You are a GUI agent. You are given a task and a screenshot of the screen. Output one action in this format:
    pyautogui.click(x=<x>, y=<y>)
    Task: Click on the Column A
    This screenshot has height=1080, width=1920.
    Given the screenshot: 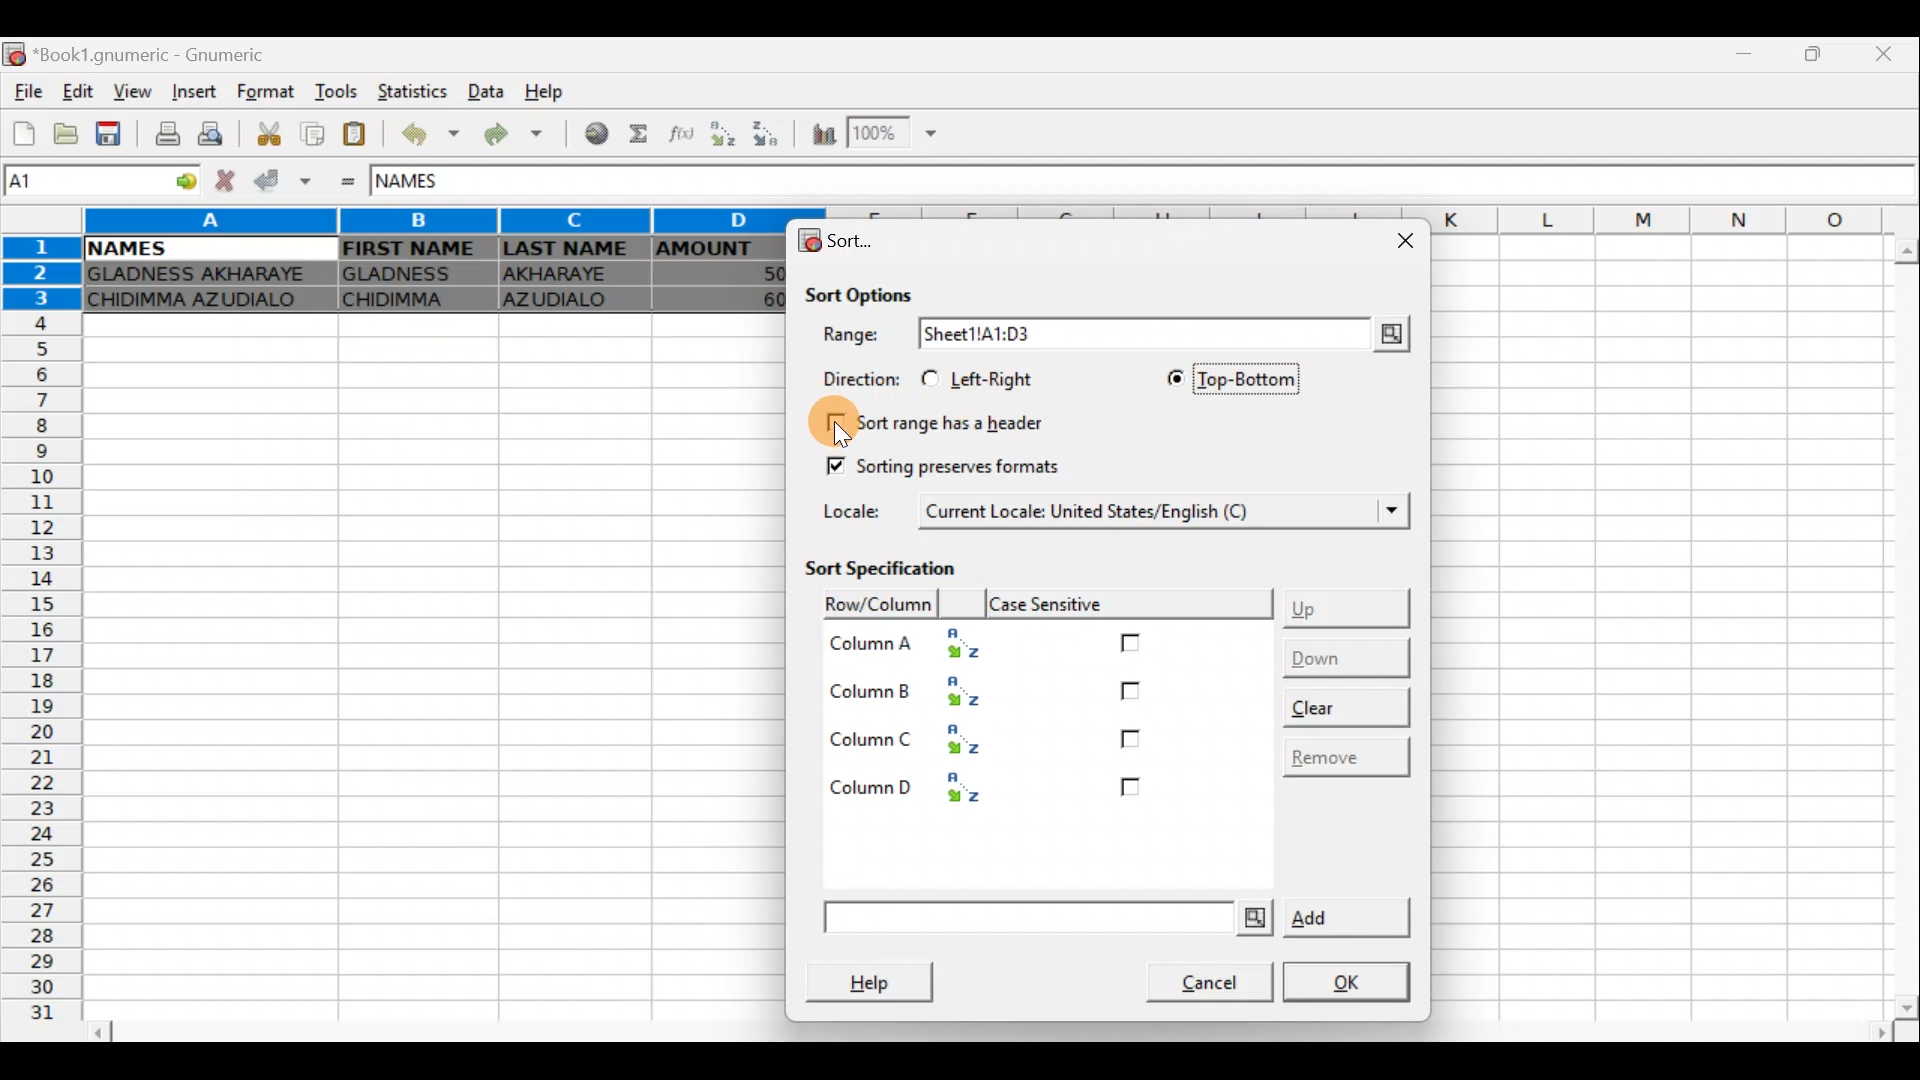 What is the action you would take?
    pyautogui.click(x=914, y=644)
    